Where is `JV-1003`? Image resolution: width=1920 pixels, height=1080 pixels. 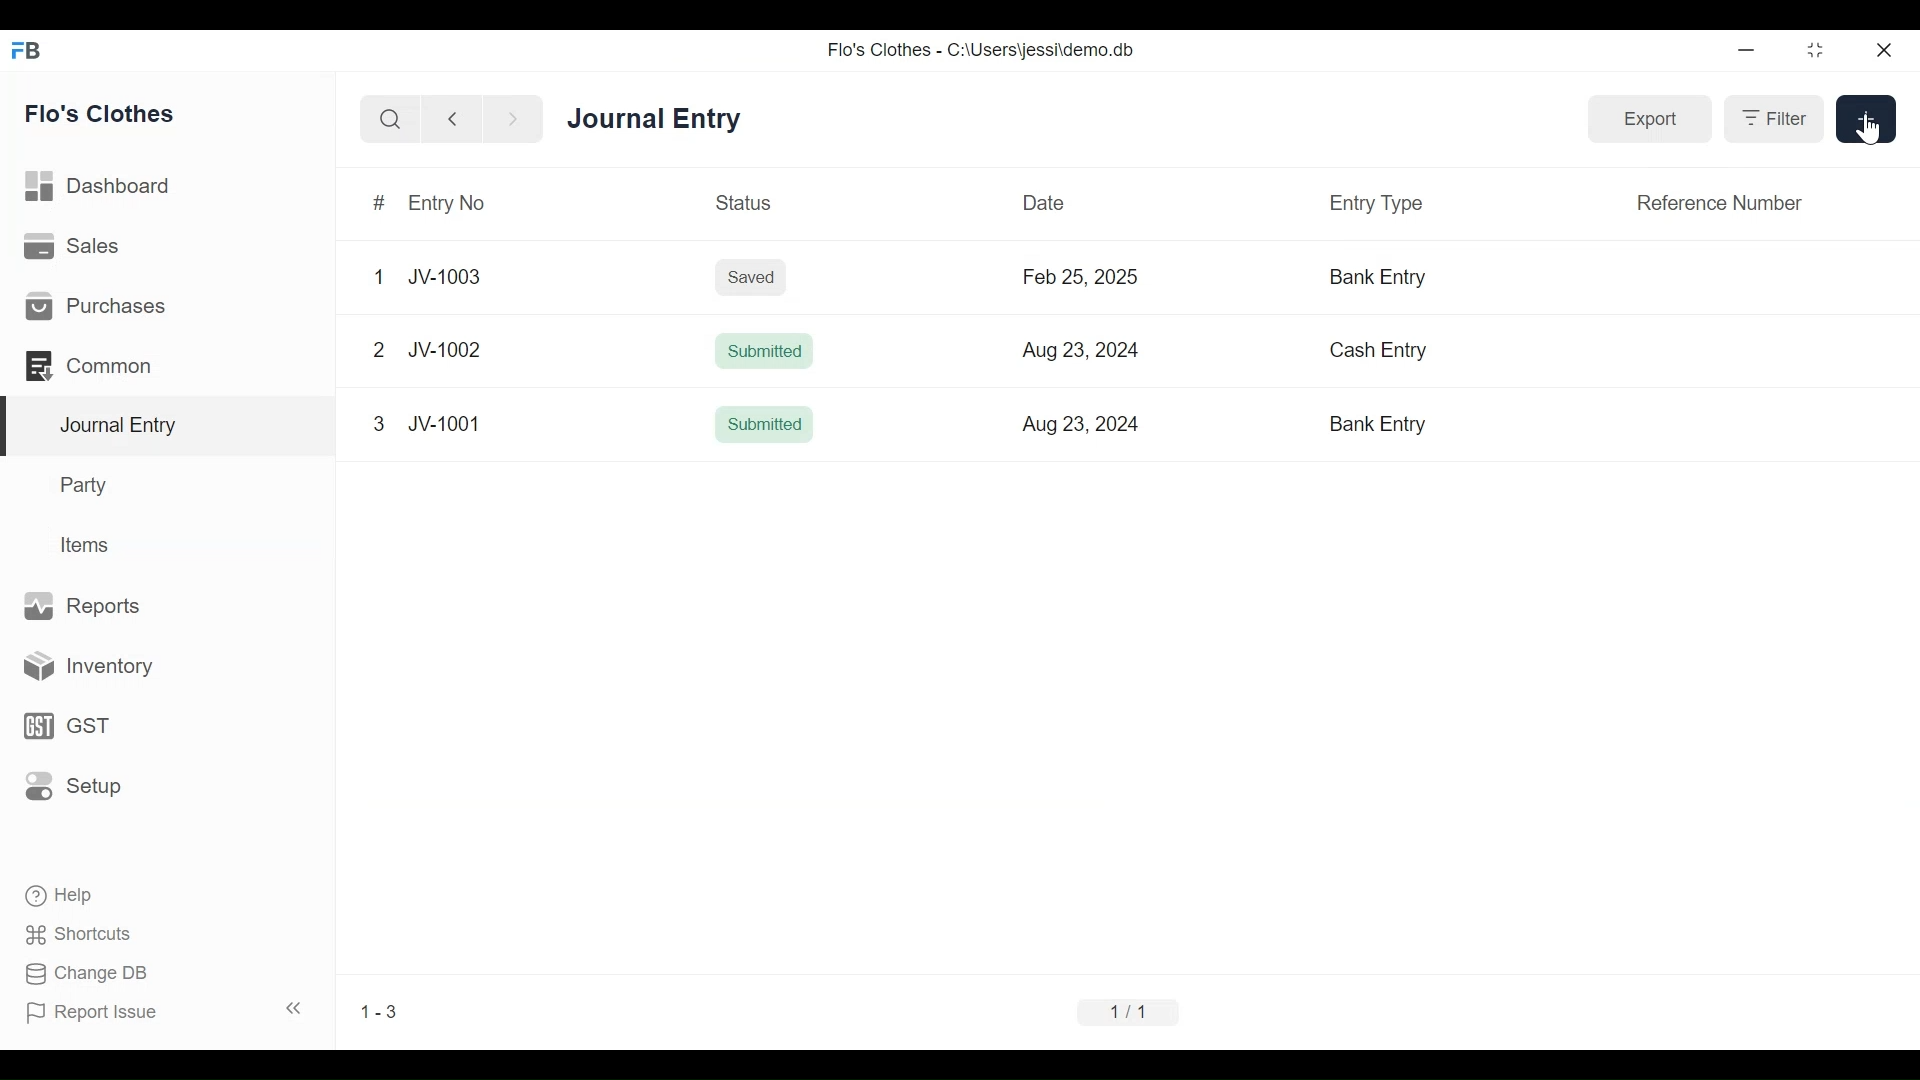 JV-1003 is located at coordinates (442, 275).